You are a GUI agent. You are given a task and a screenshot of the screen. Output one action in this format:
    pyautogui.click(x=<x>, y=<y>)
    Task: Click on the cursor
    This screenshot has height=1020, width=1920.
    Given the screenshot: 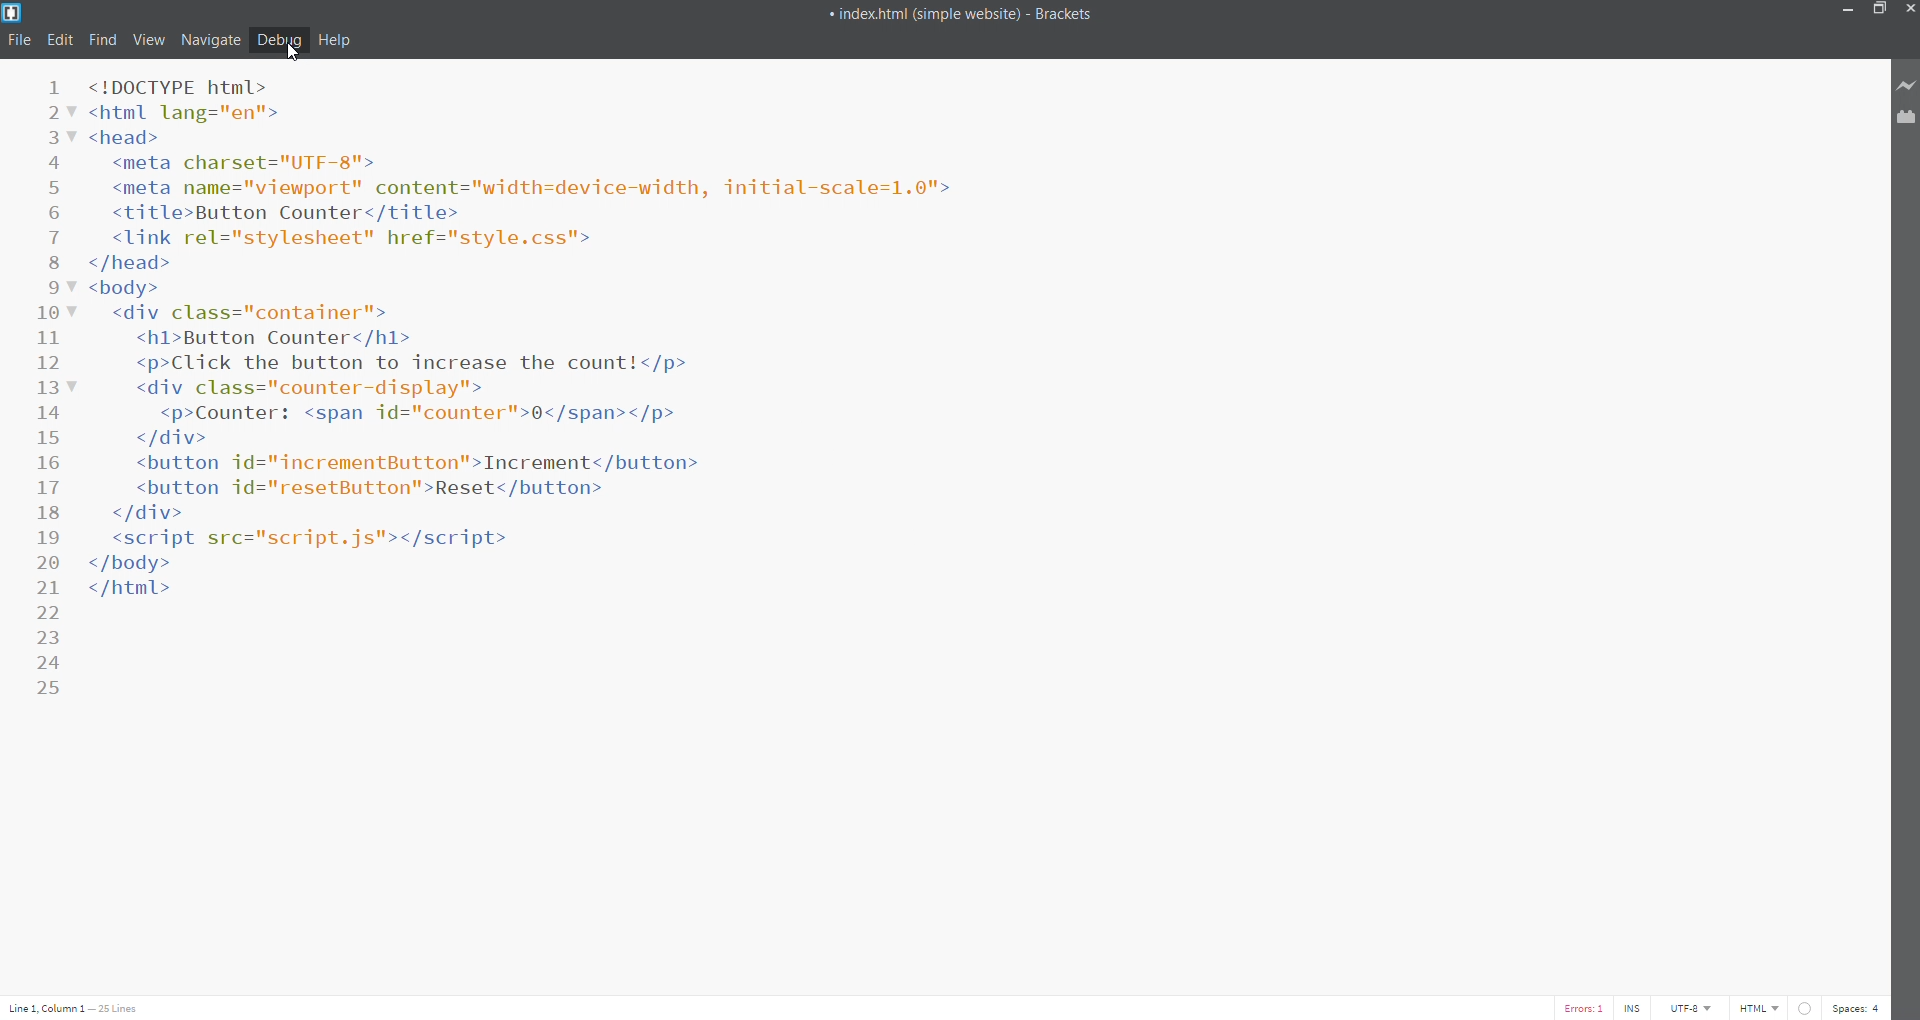 What is the action you would take?
    pyautogui.click(x=290, y=53)
    